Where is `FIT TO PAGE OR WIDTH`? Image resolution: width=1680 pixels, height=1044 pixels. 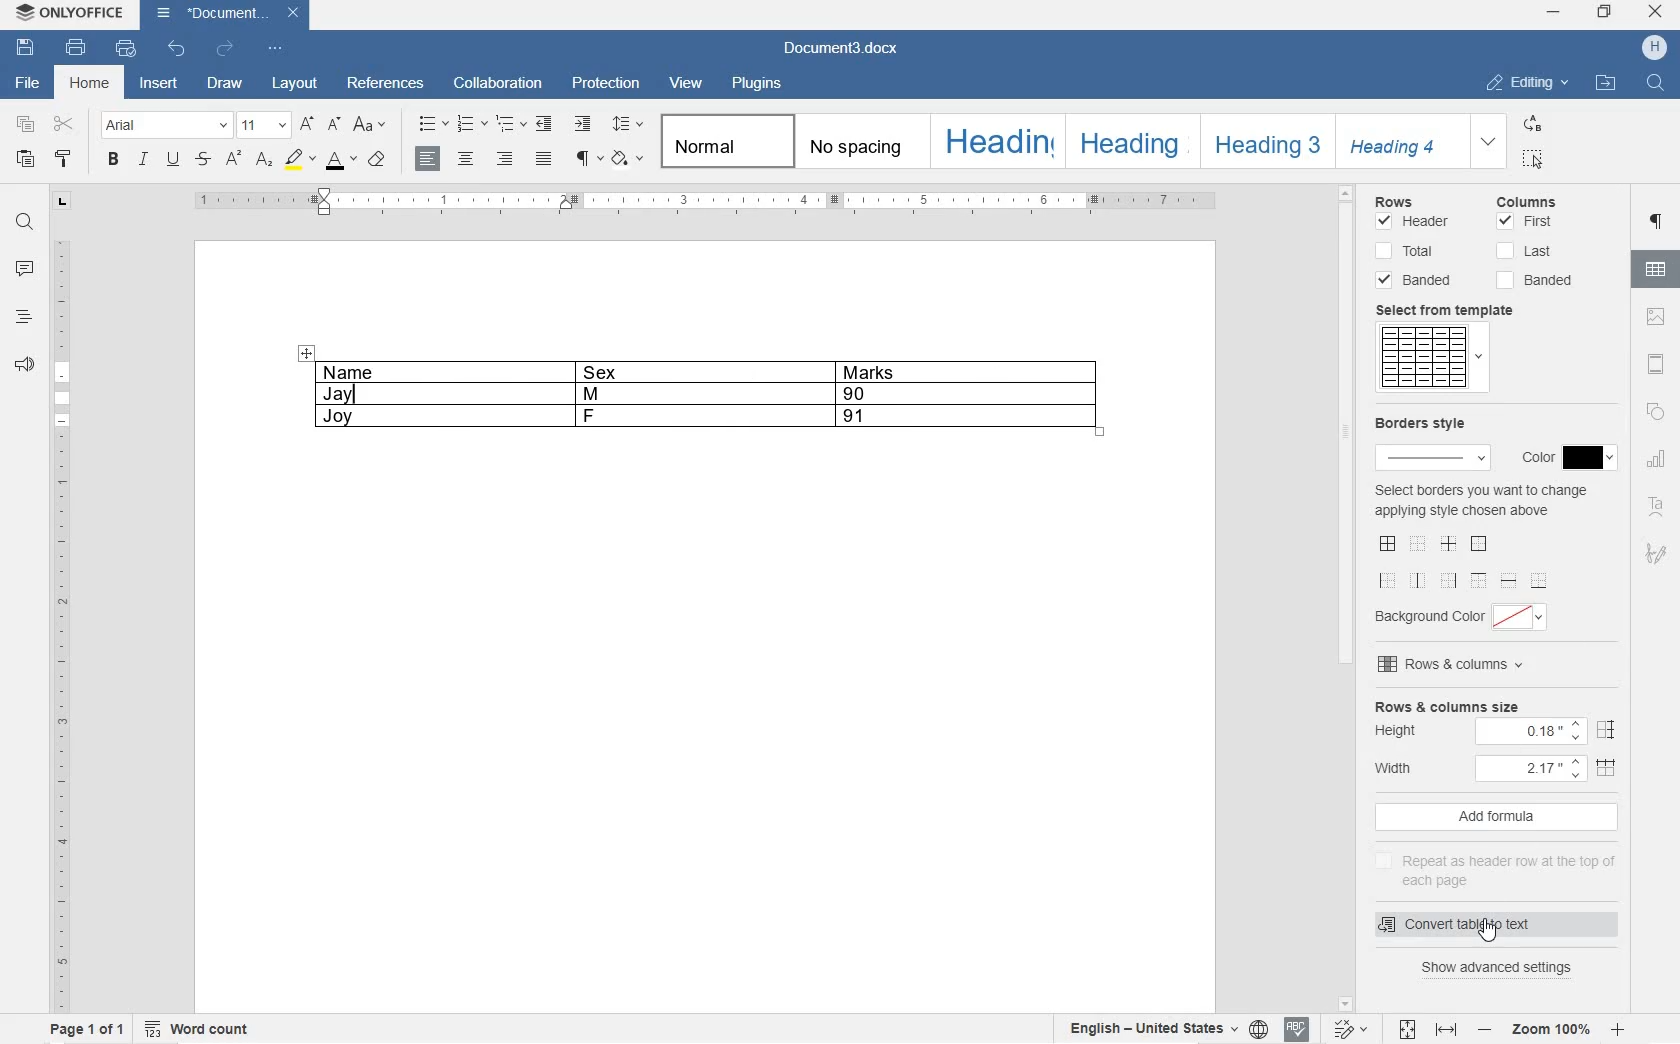
FIT TO PAGE OR WIDTH is located at coordinates (1425, 1029).